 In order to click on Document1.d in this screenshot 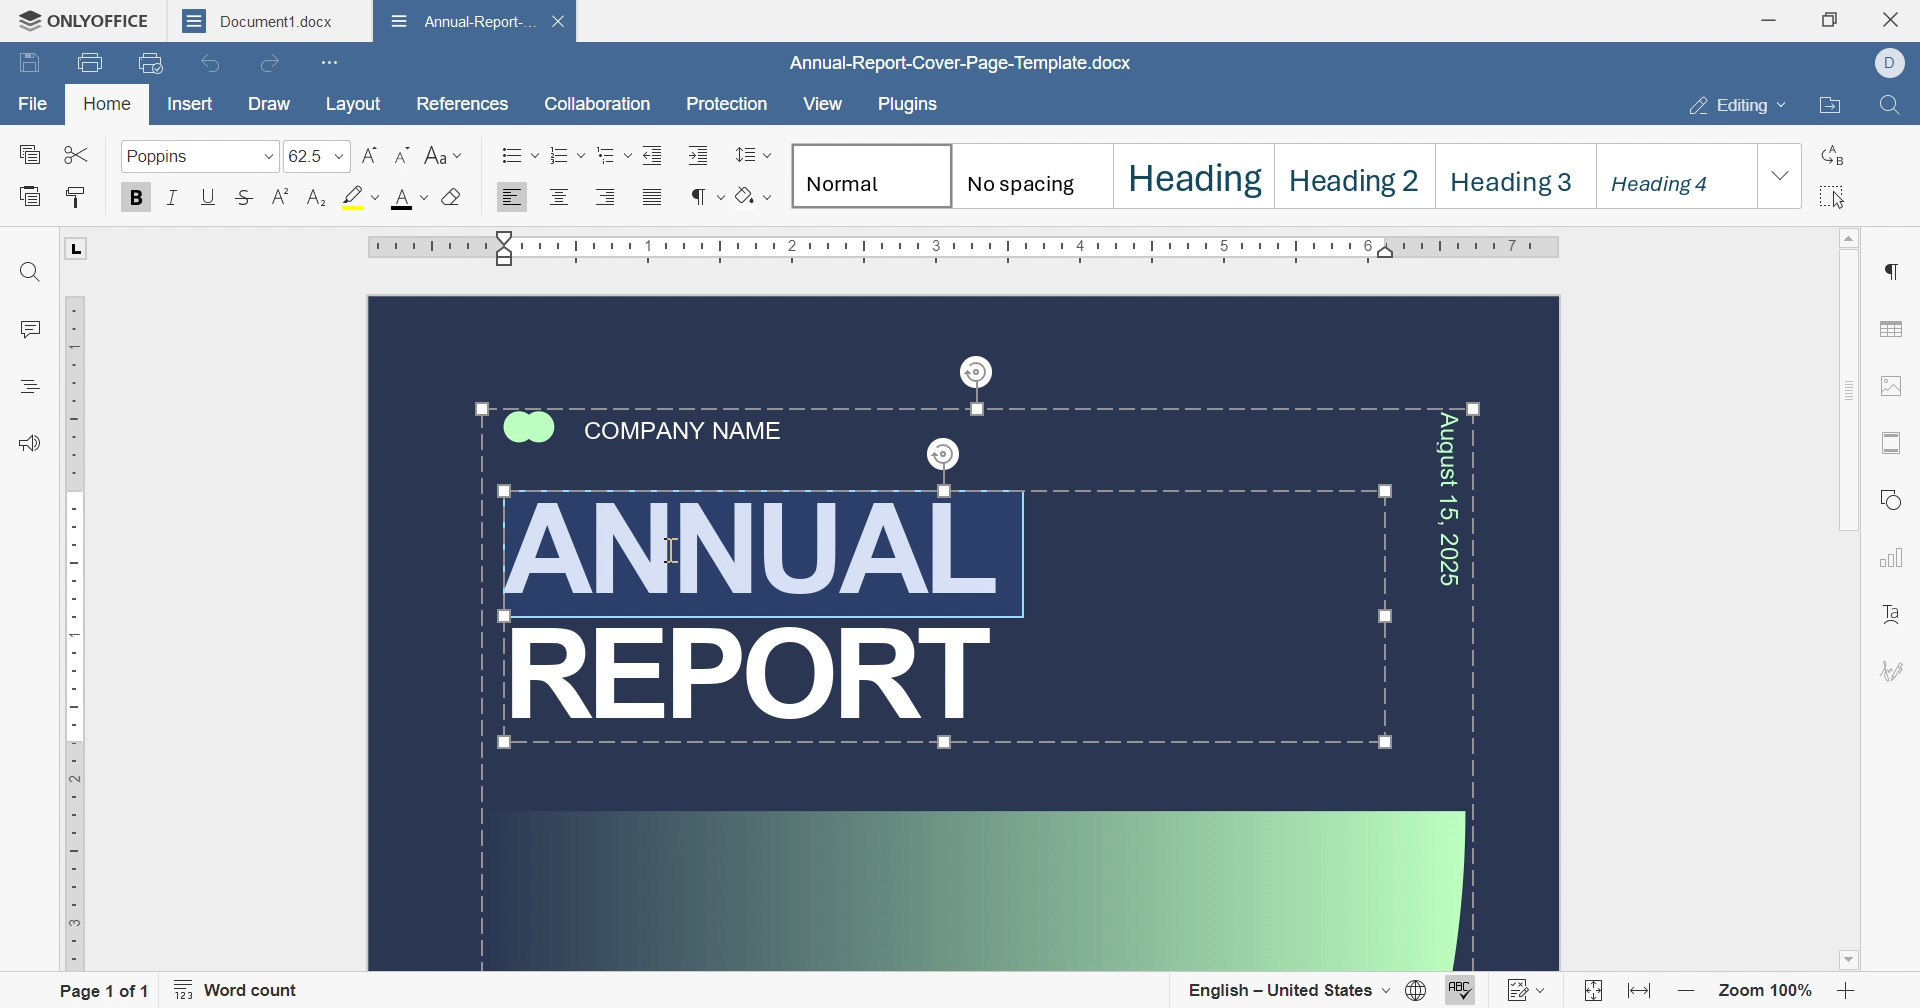, I will do `click(255, 20)`.